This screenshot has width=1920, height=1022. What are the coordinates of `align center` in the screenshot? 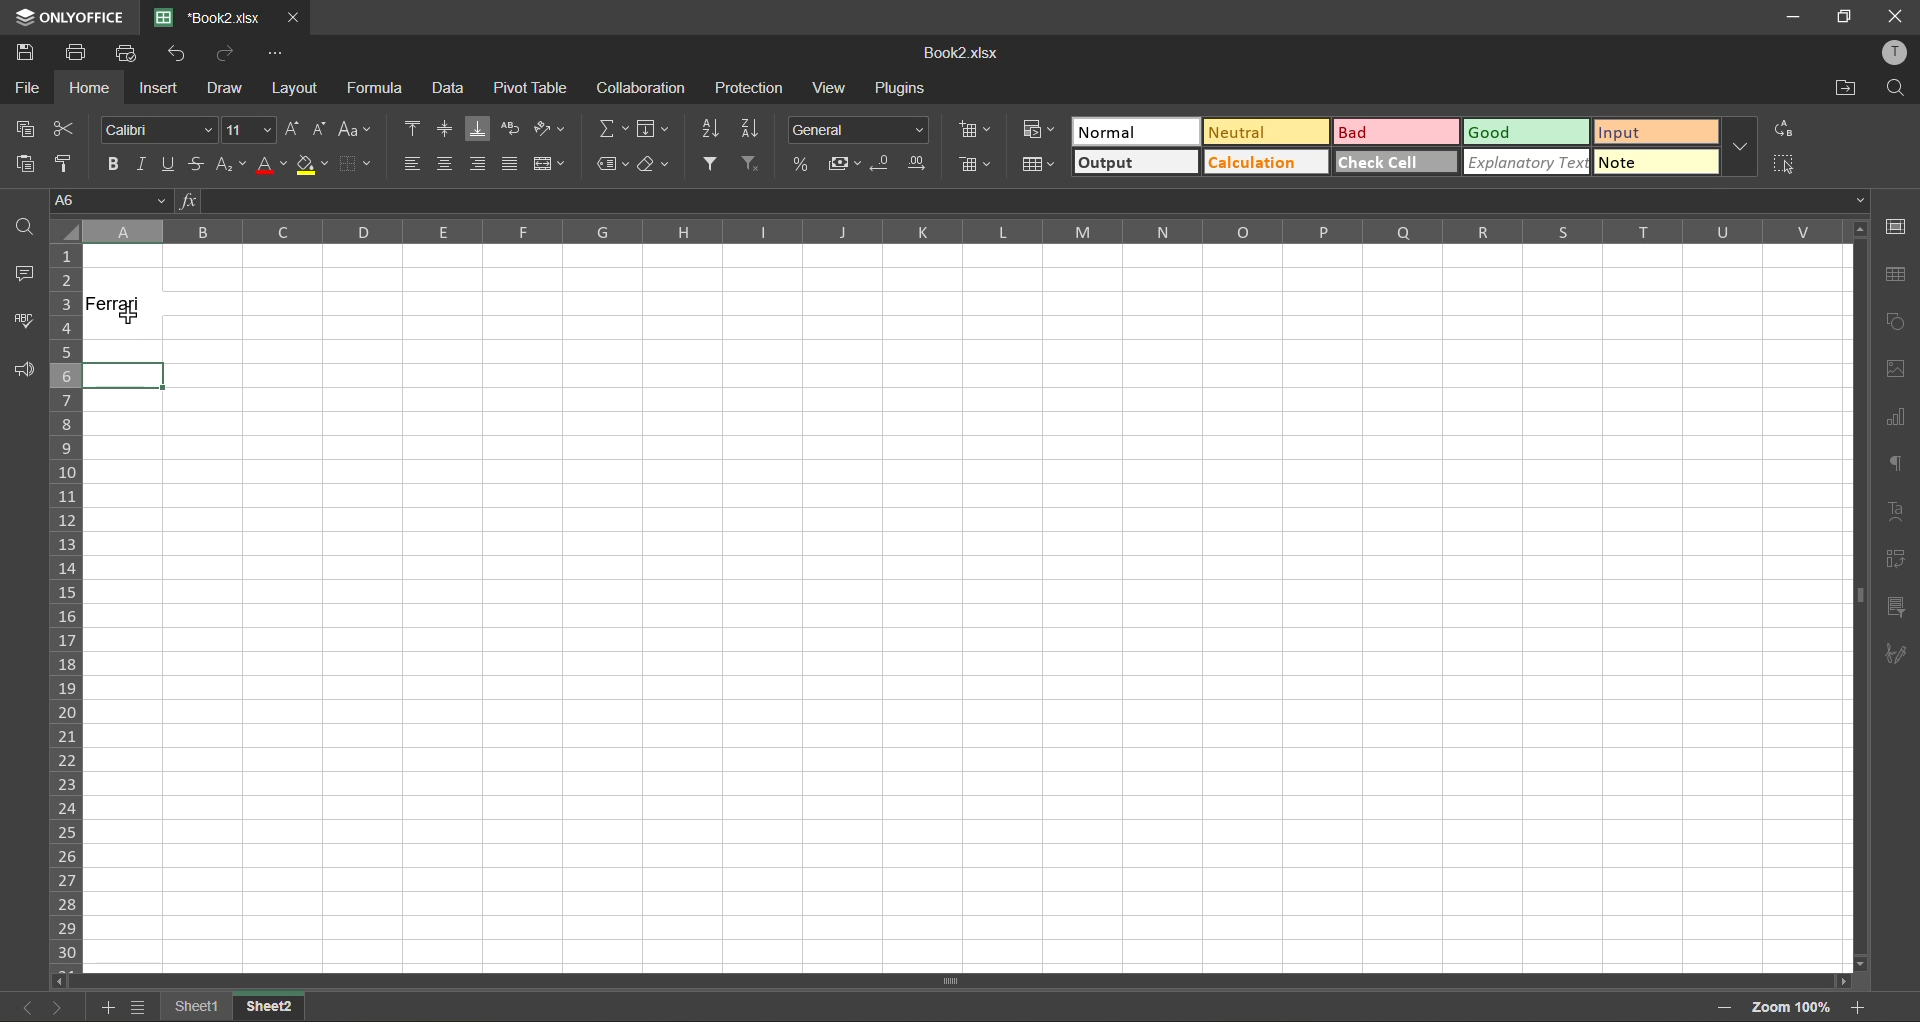 It's located at (447, 164).